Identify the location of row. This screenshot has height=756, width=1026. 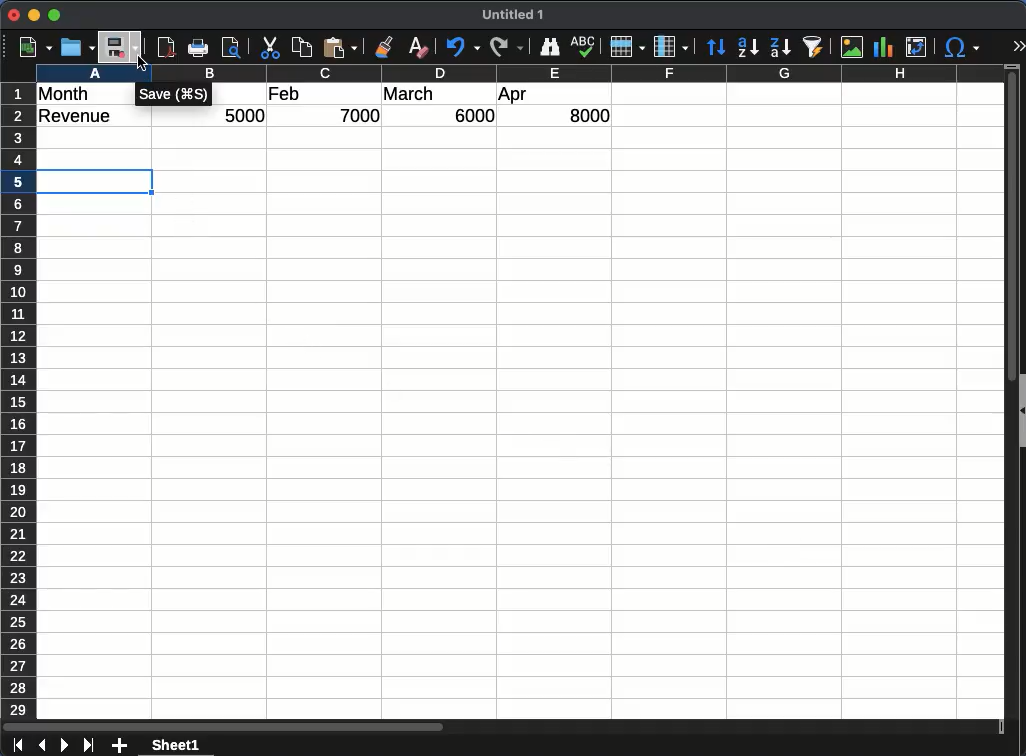
(627, 47).